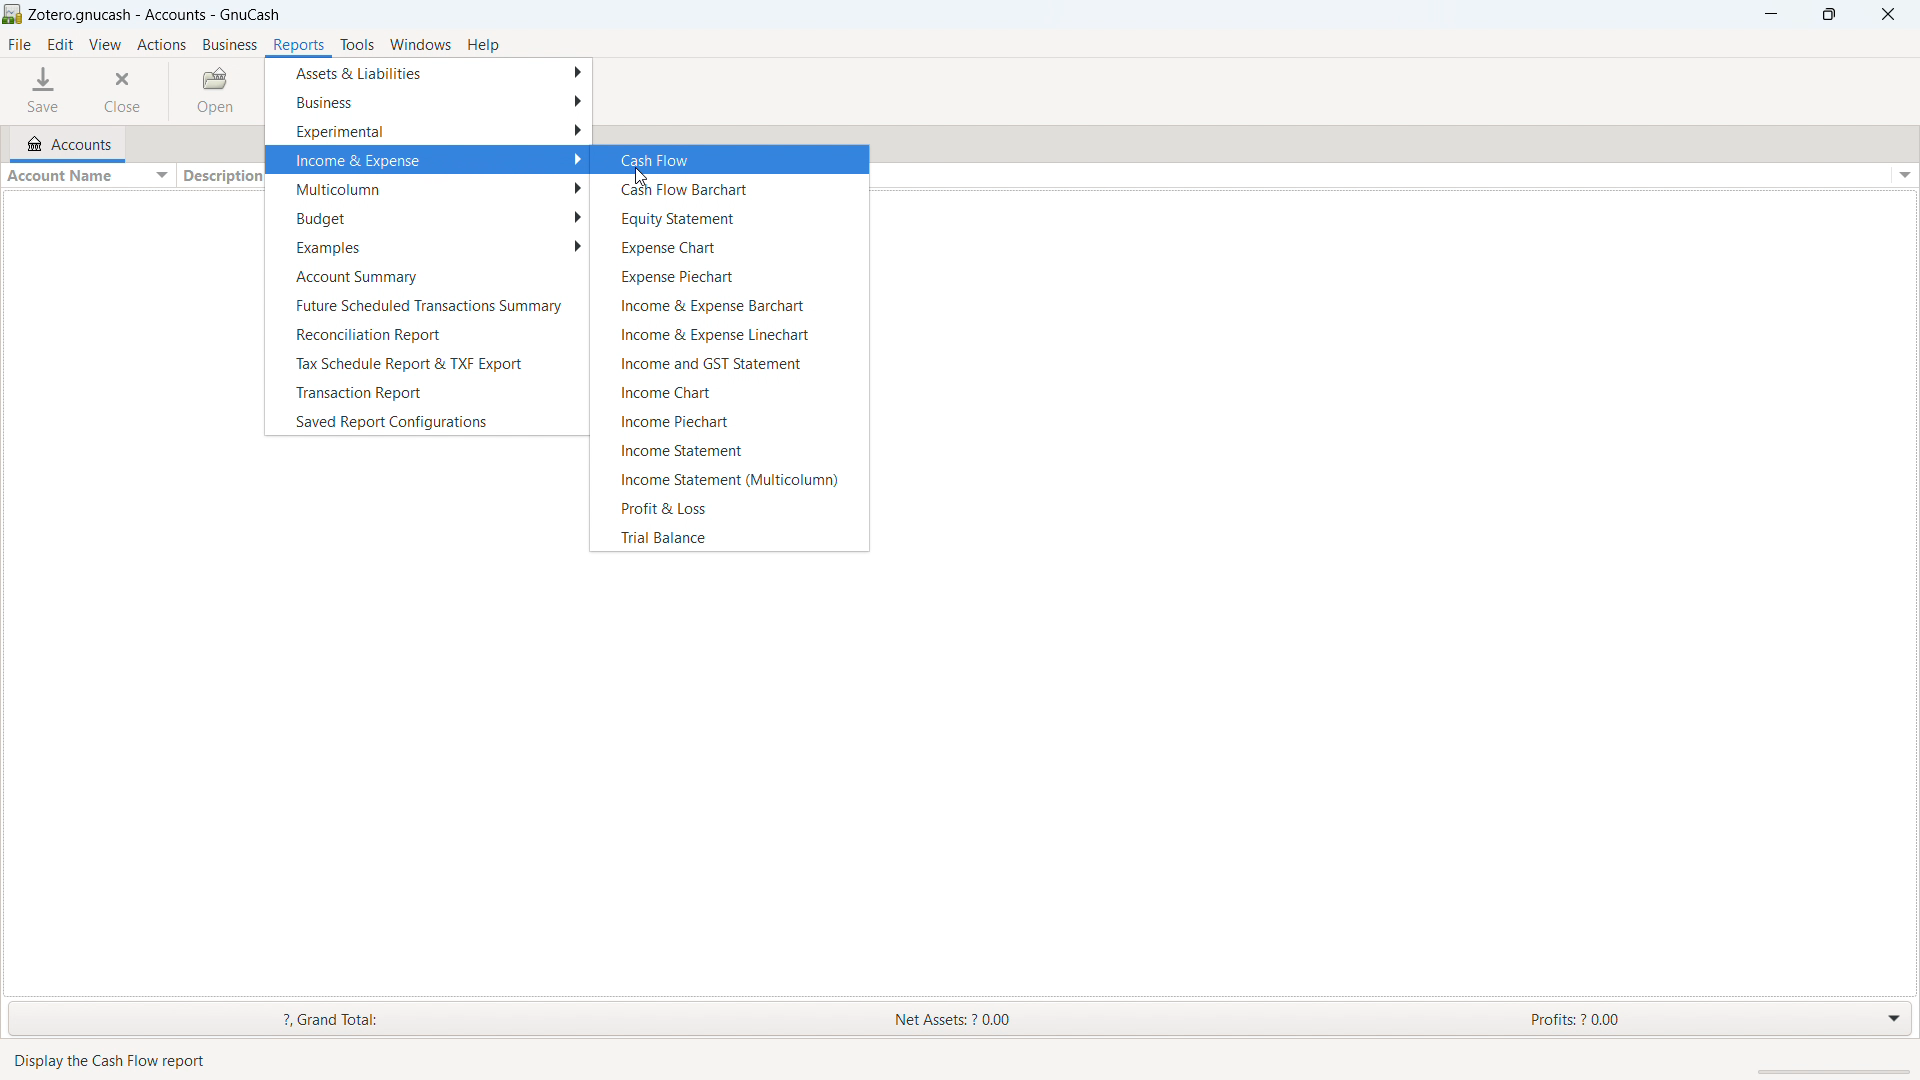 This screenshot has width=1920, height=1080. I want to click on expense piechart, so click(729, 274).